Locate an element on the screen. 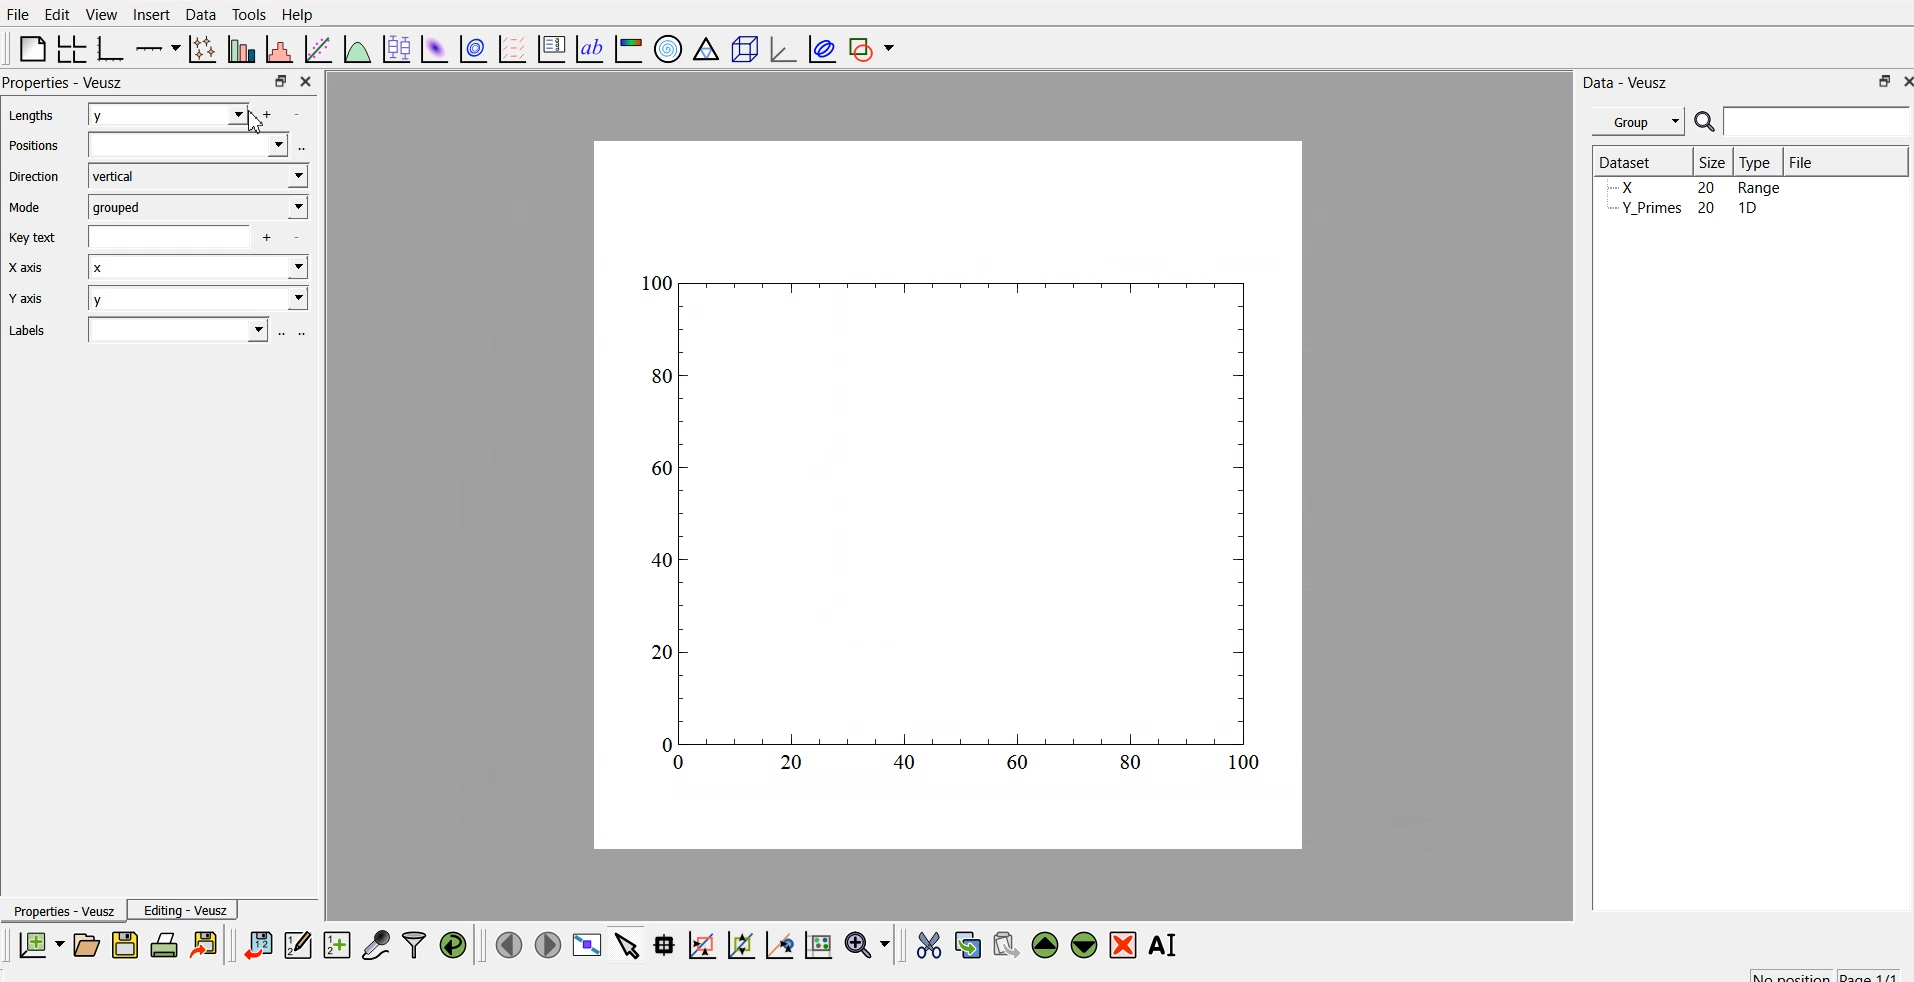  lengths is located at coordinates (30, 117).